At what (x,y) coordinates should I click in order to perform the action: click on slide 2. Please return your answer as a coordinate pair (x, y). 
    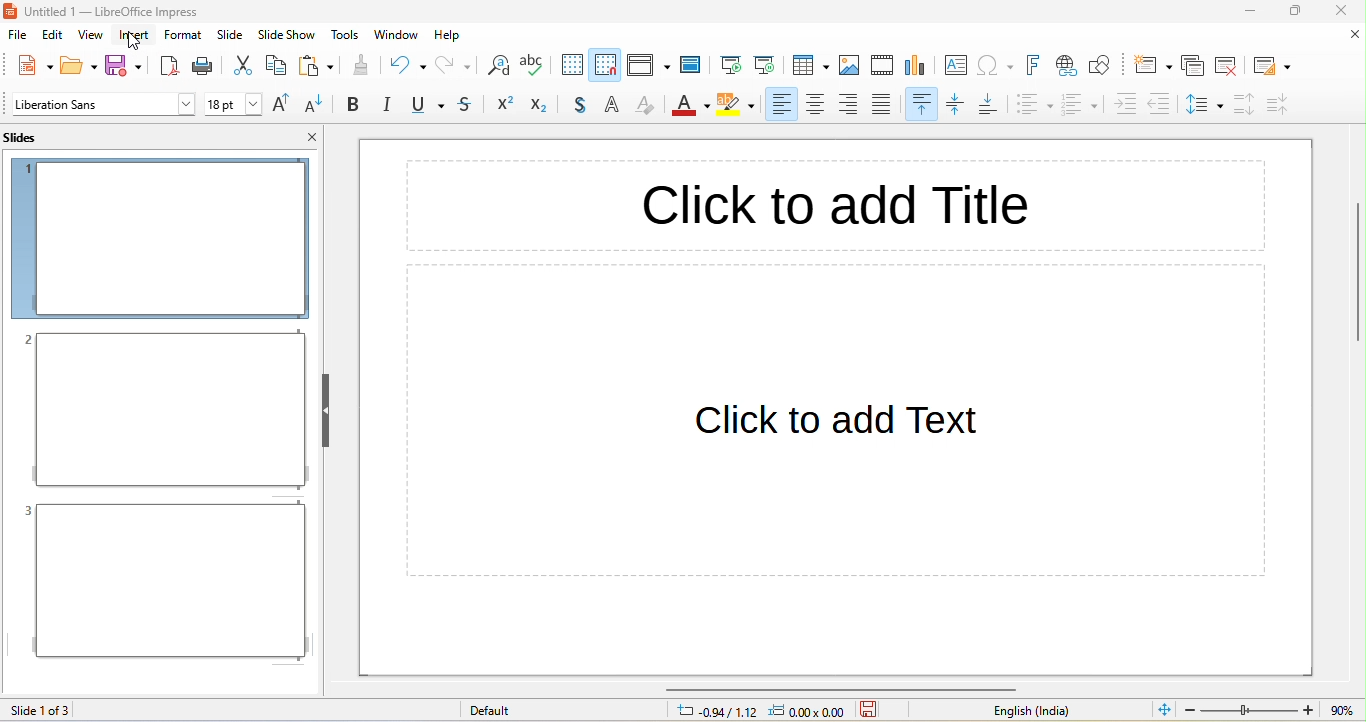
    Looking at the image, I should click on (164, 410).